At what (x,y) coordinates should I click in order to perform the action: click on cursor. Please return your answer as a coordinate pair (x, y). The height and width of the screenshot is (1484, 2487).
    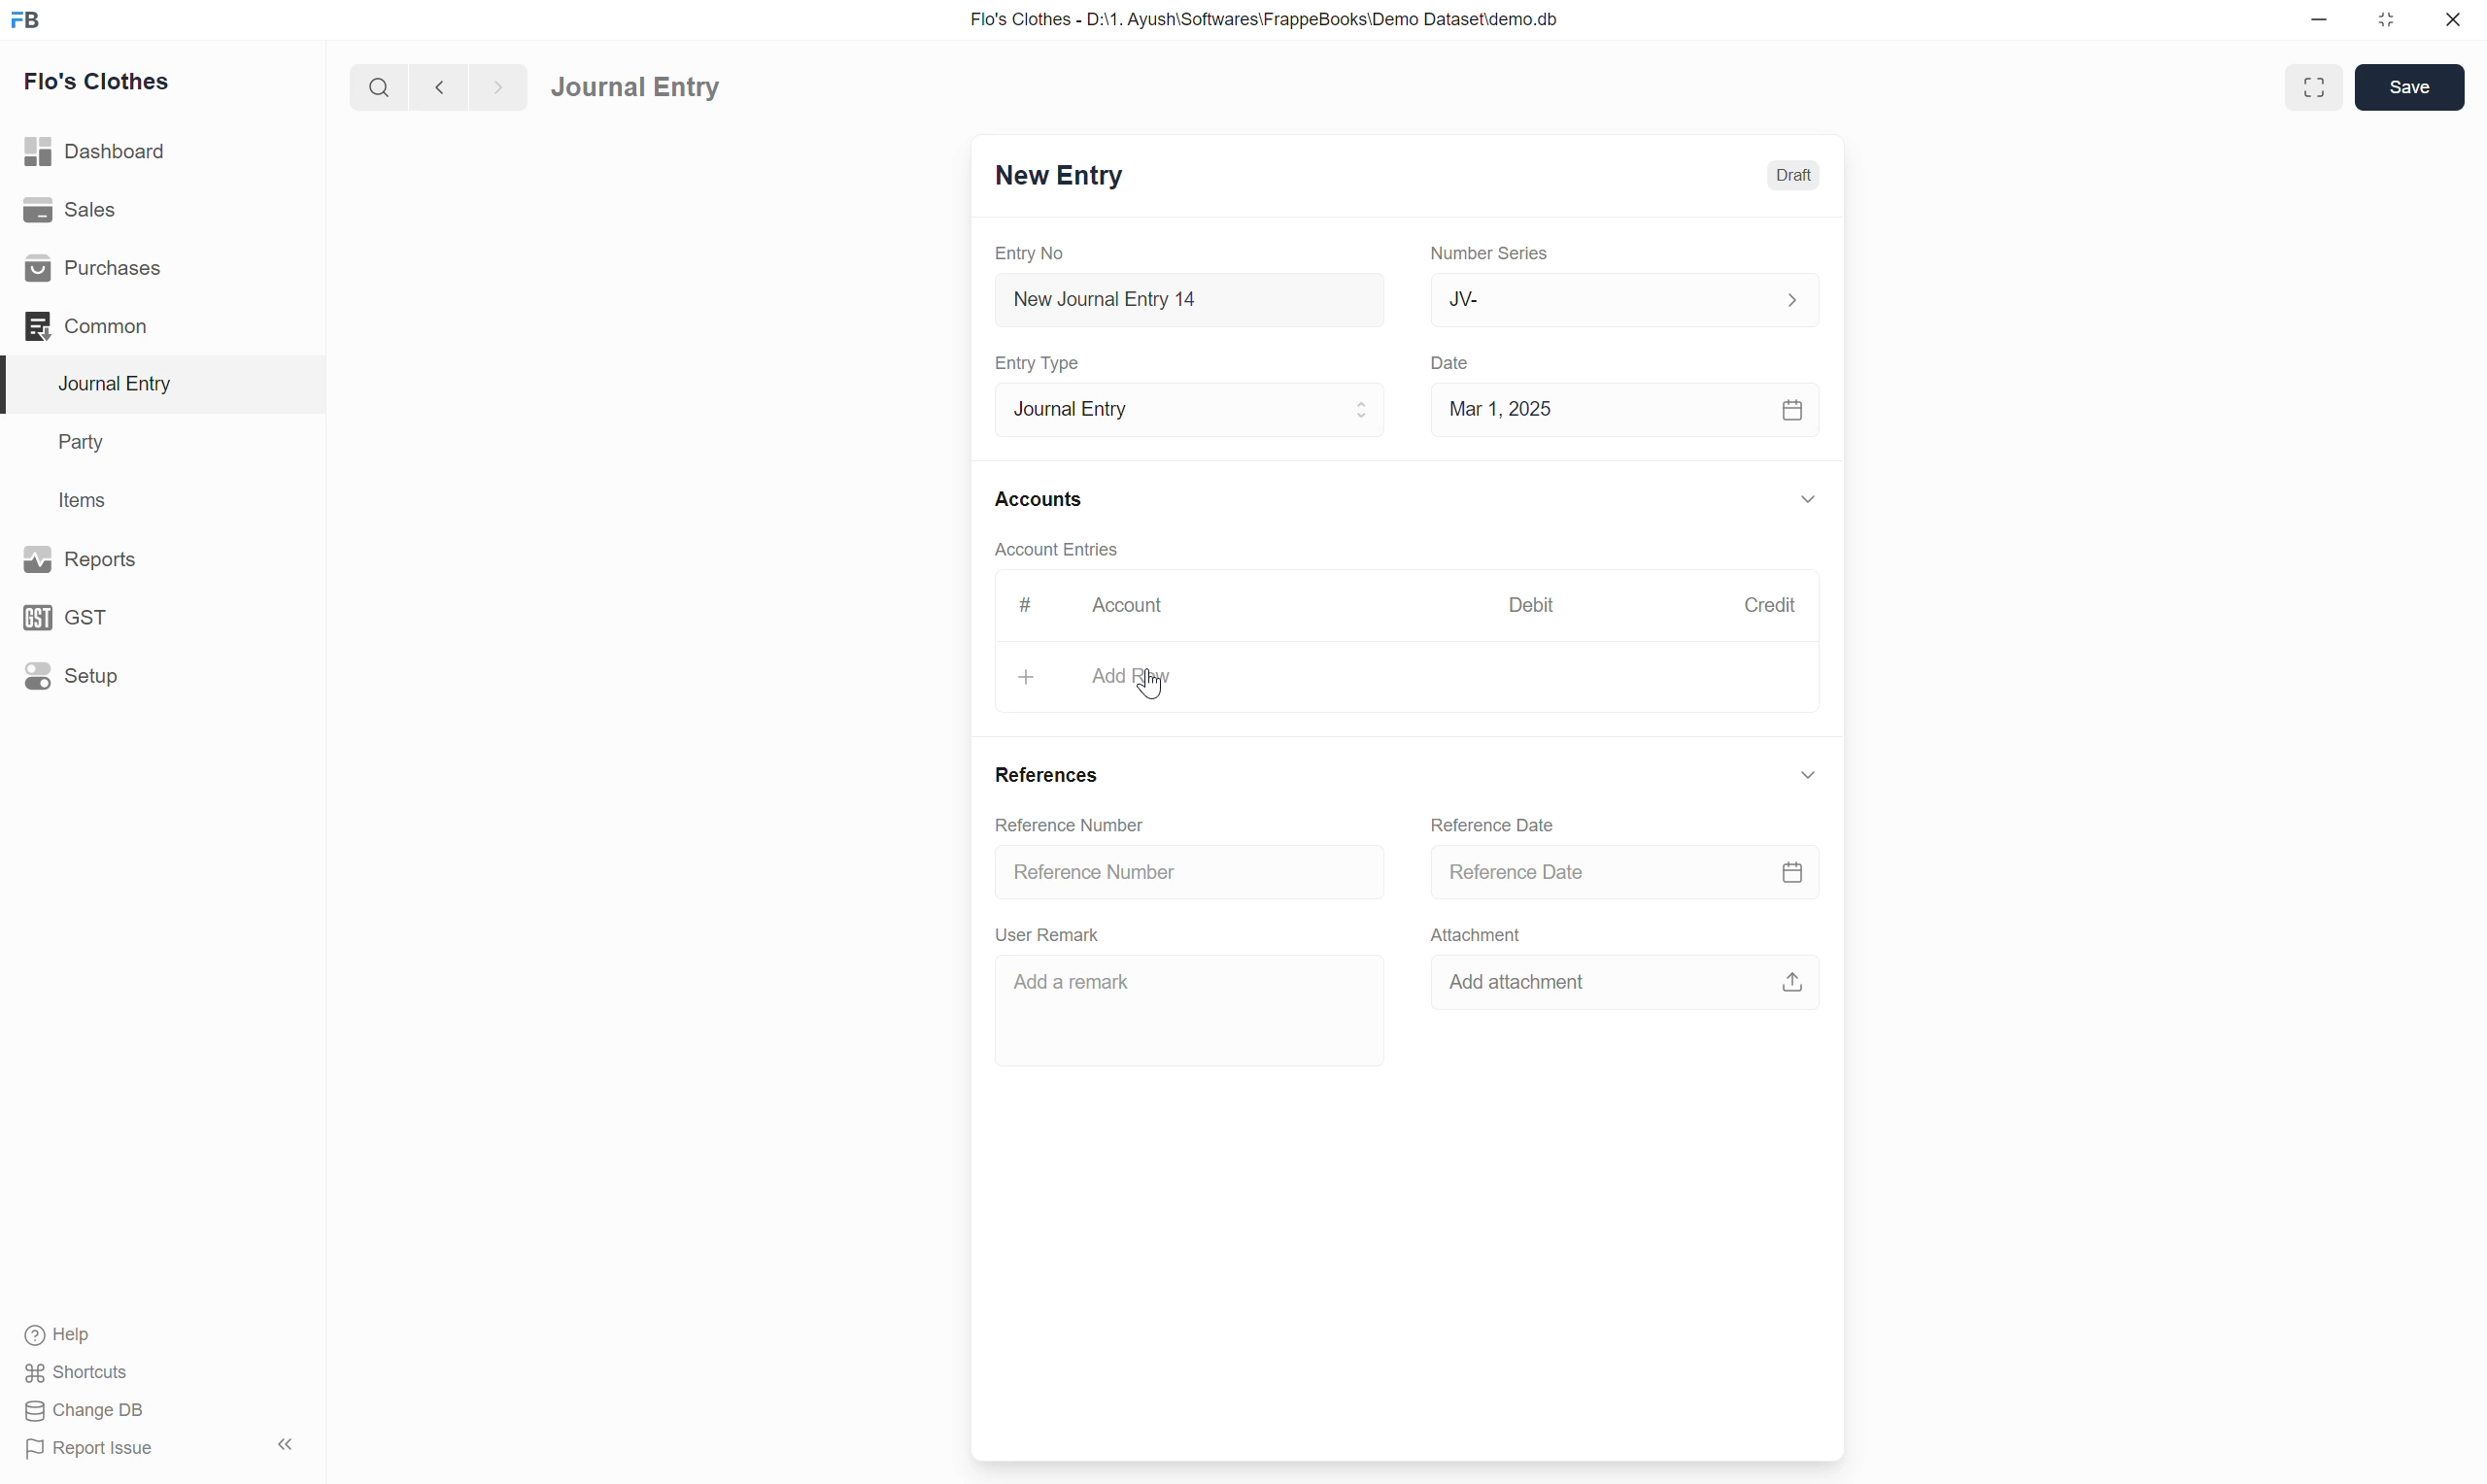
    Looking at the image, I should click on (1153, 685).